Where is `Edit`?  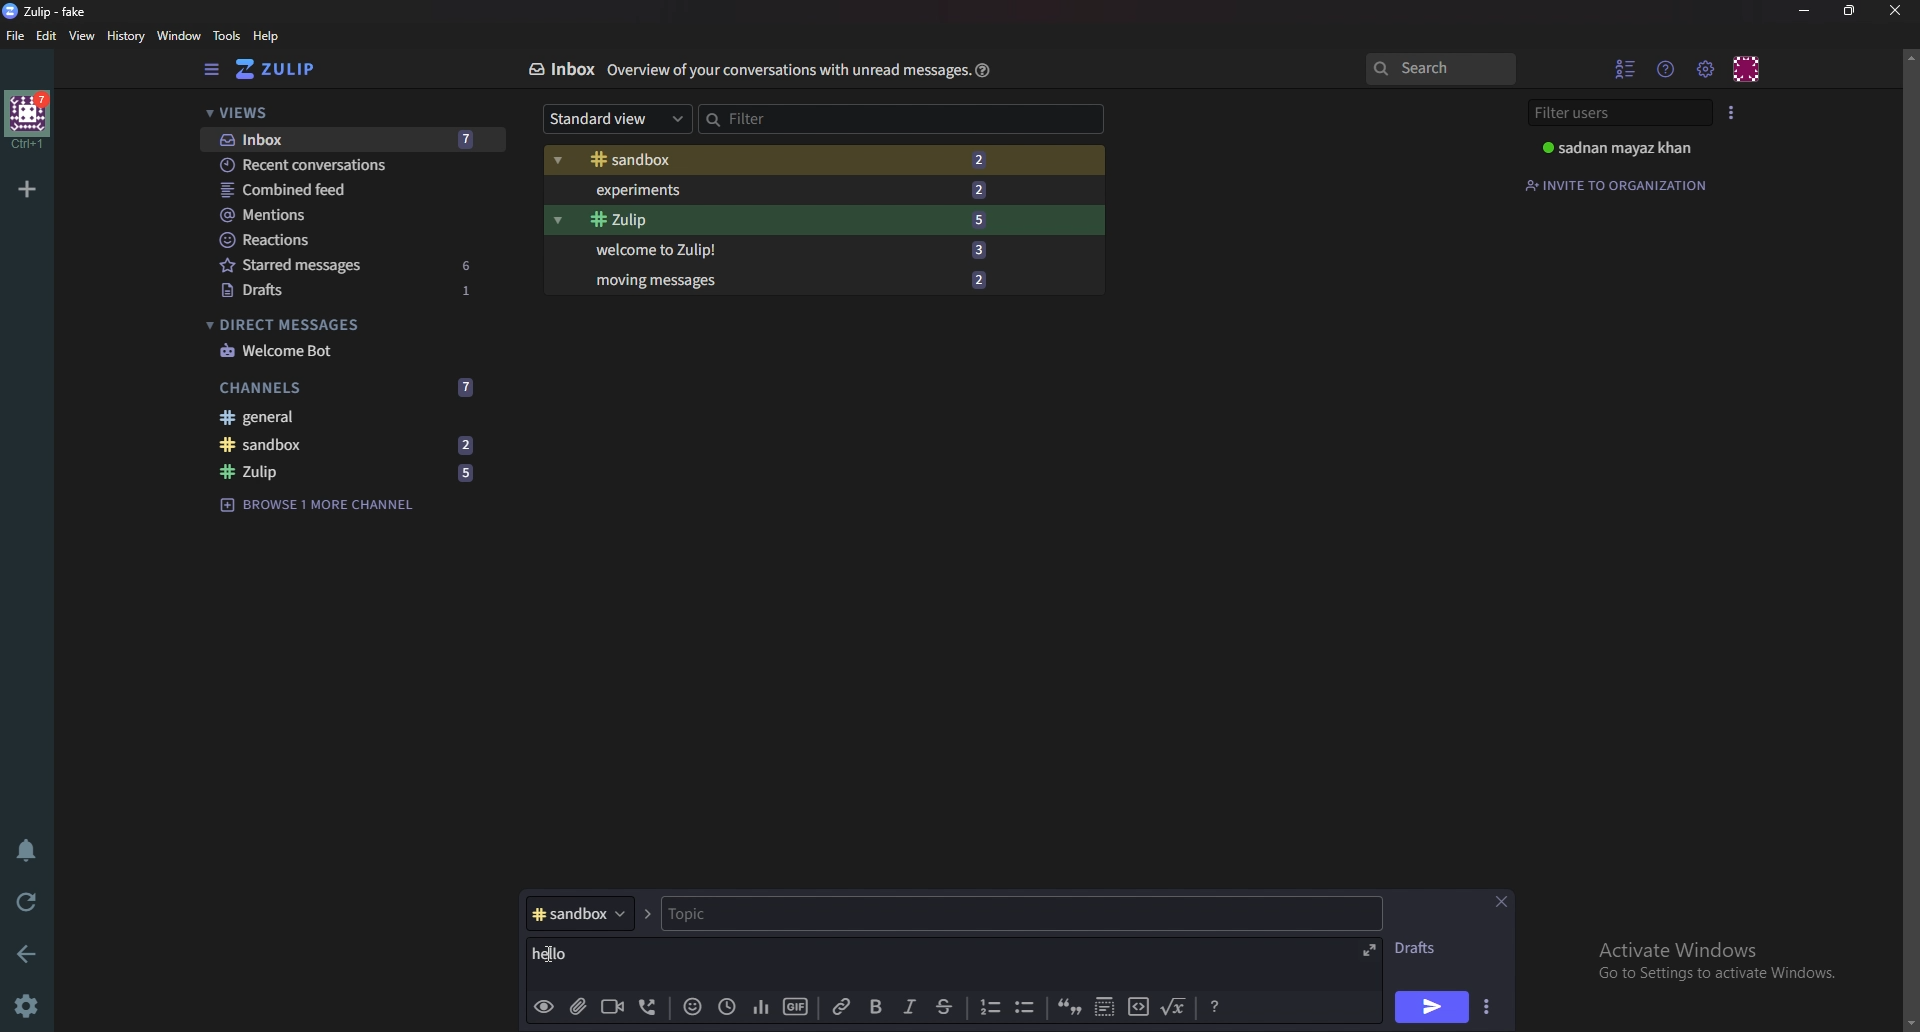
Edit is located at coordinates (49, 36).